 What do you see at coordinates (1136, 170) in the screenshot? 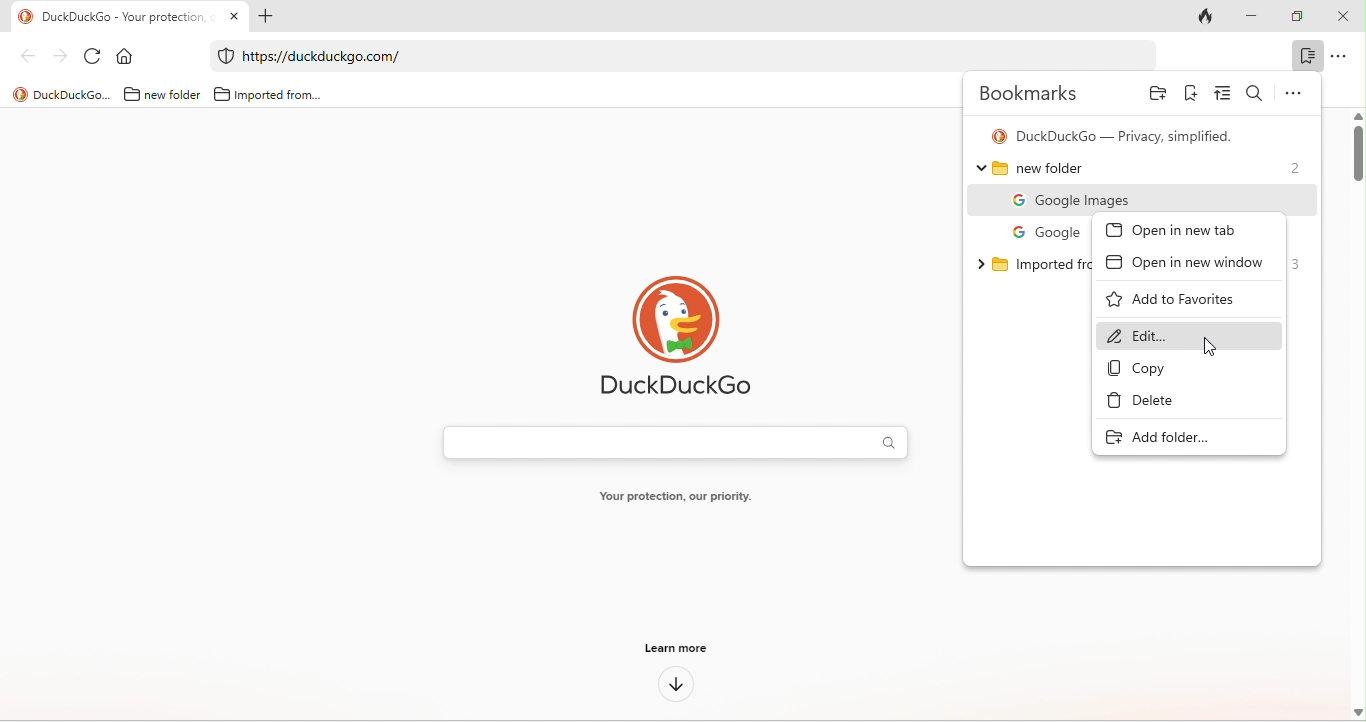
I see `new folder` at bounding box center [1136, 170].